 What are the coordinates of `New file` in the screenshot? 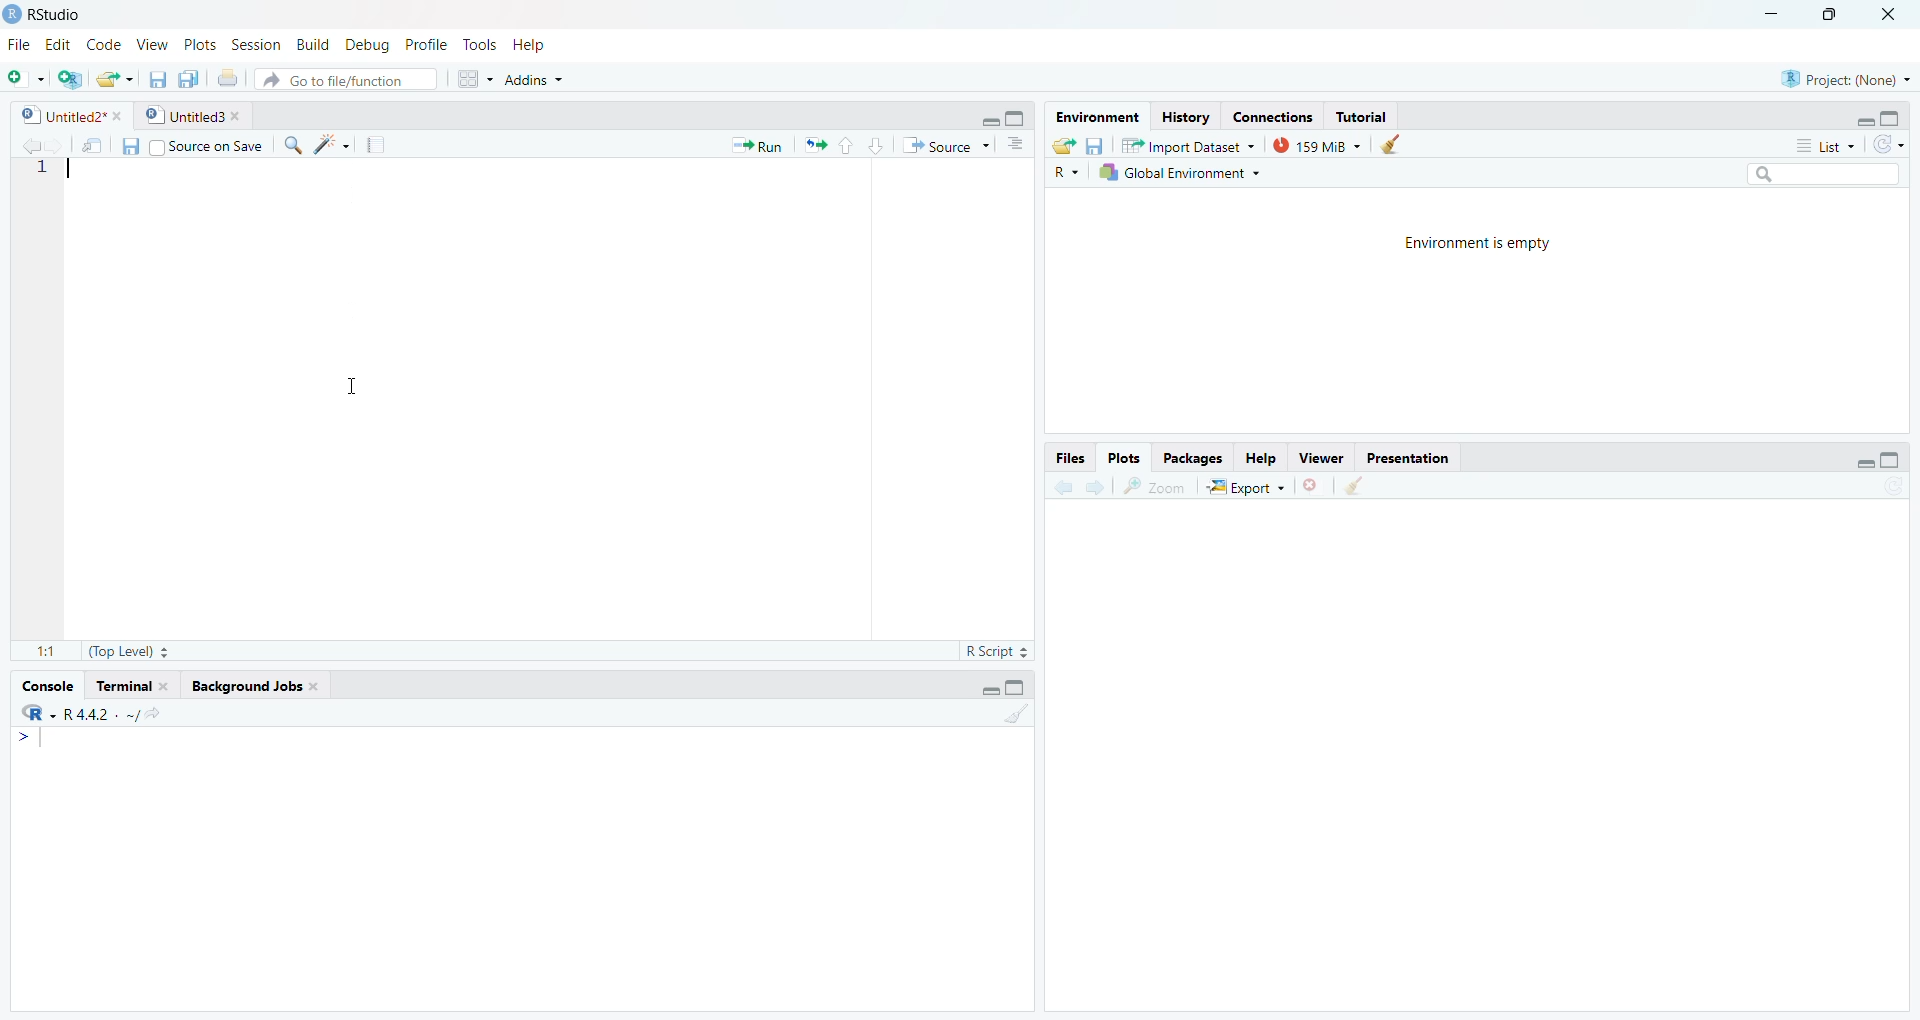 It's located at (26, 79).